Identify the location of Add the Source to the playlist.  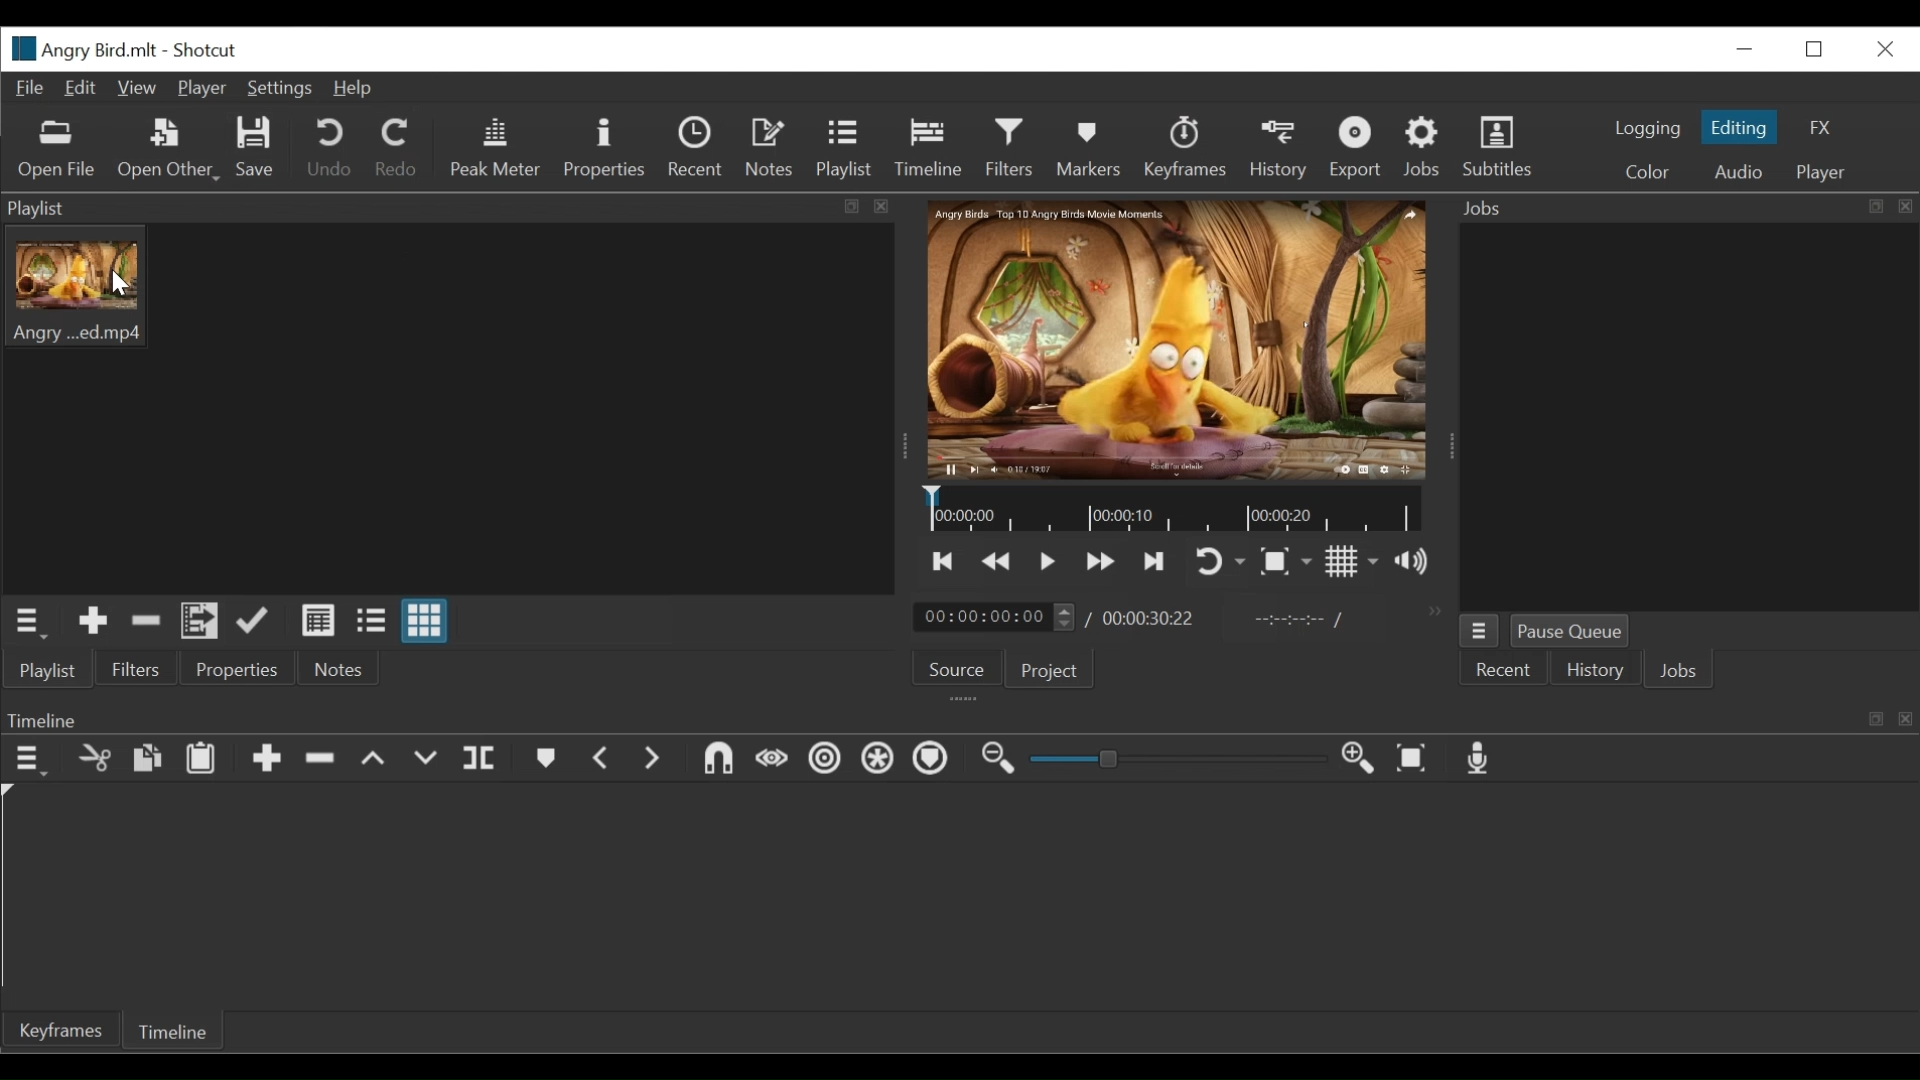
(92, 621).